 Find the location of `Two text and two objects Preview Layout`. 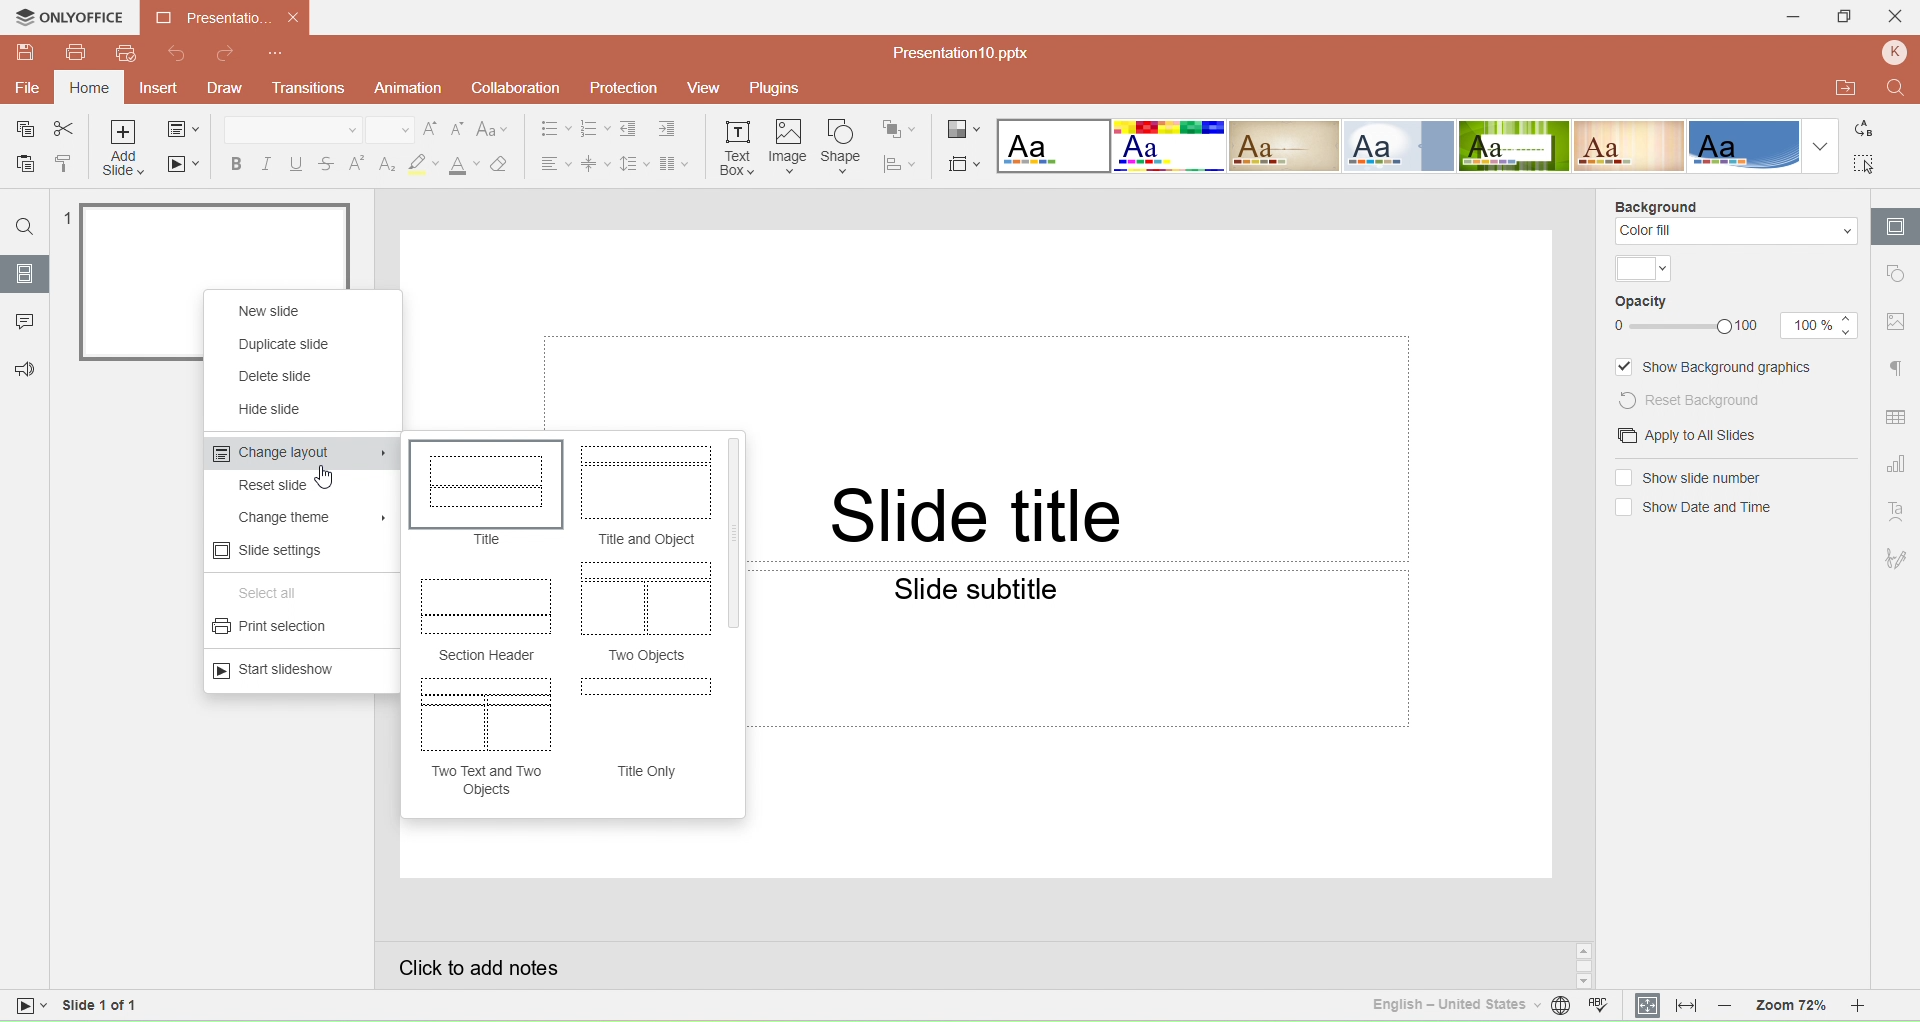

Two text and two objects Preview Layout is located at coordinates (486, 715).